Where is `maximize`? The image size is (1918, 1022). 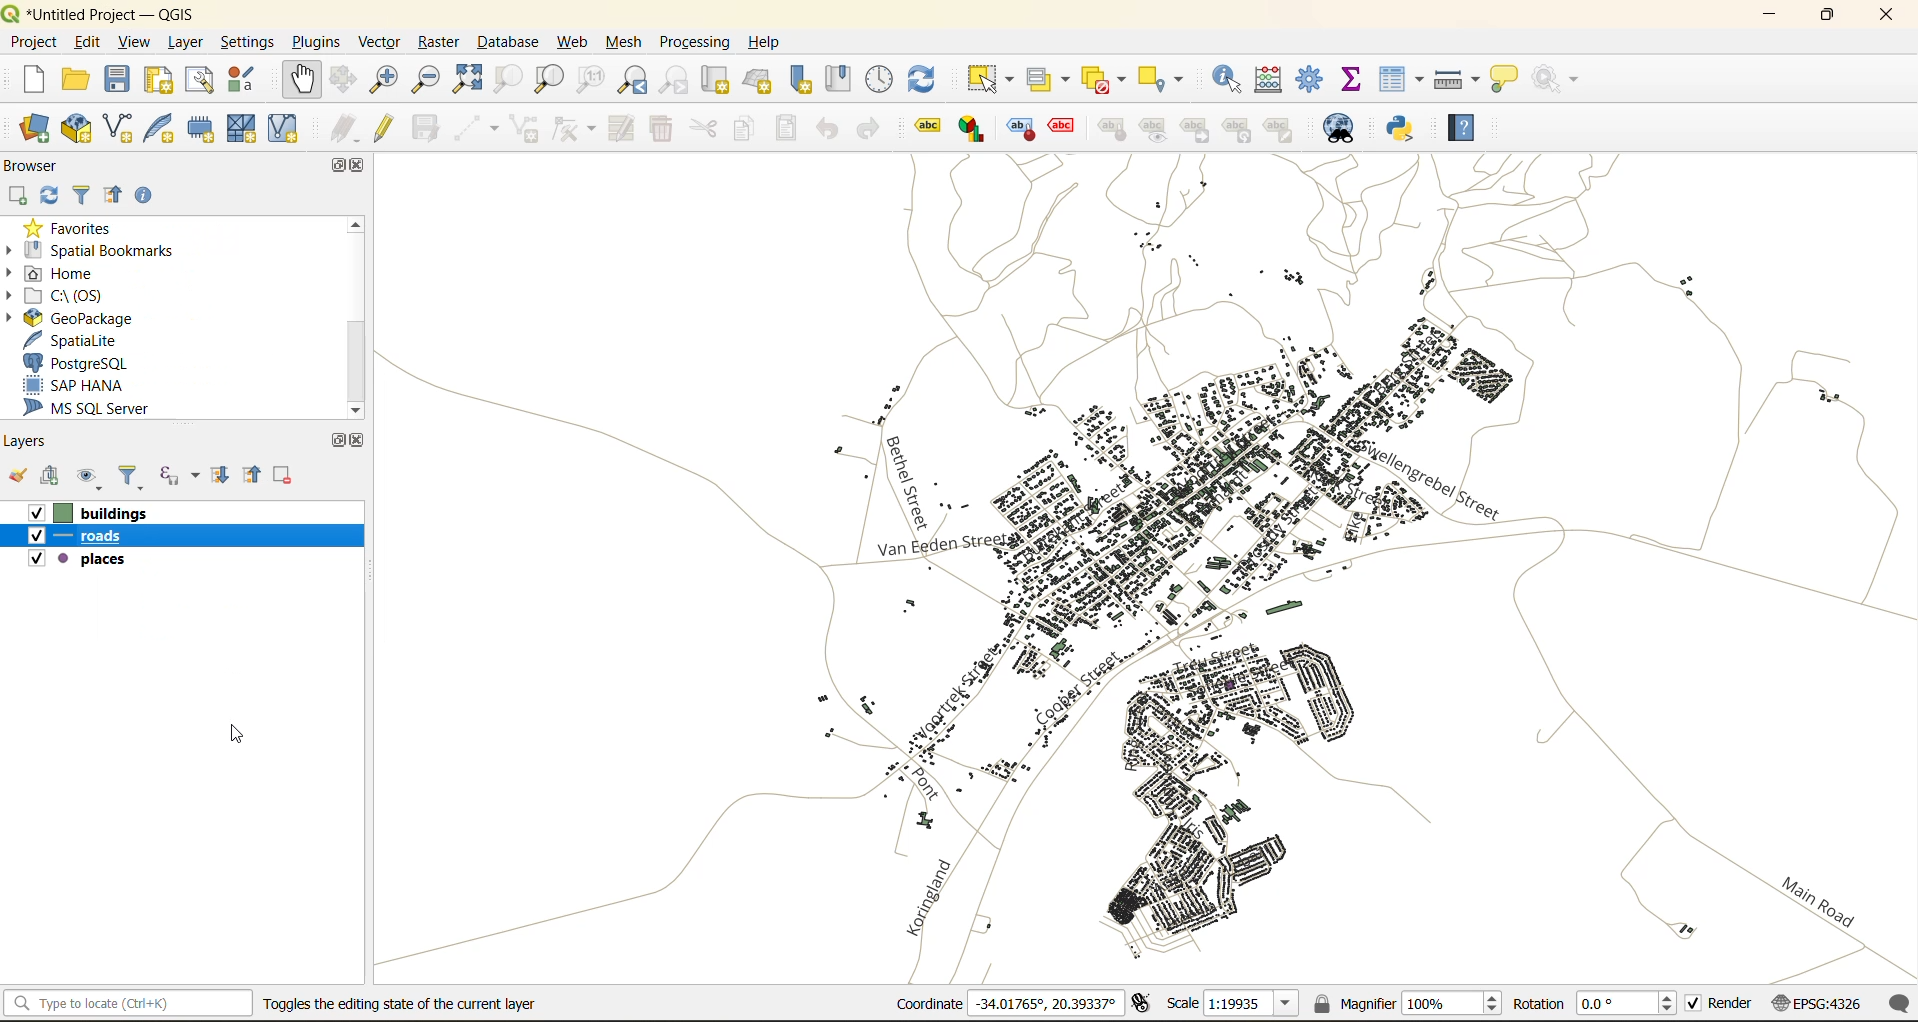
maximize is located at coordinates (336, 439).